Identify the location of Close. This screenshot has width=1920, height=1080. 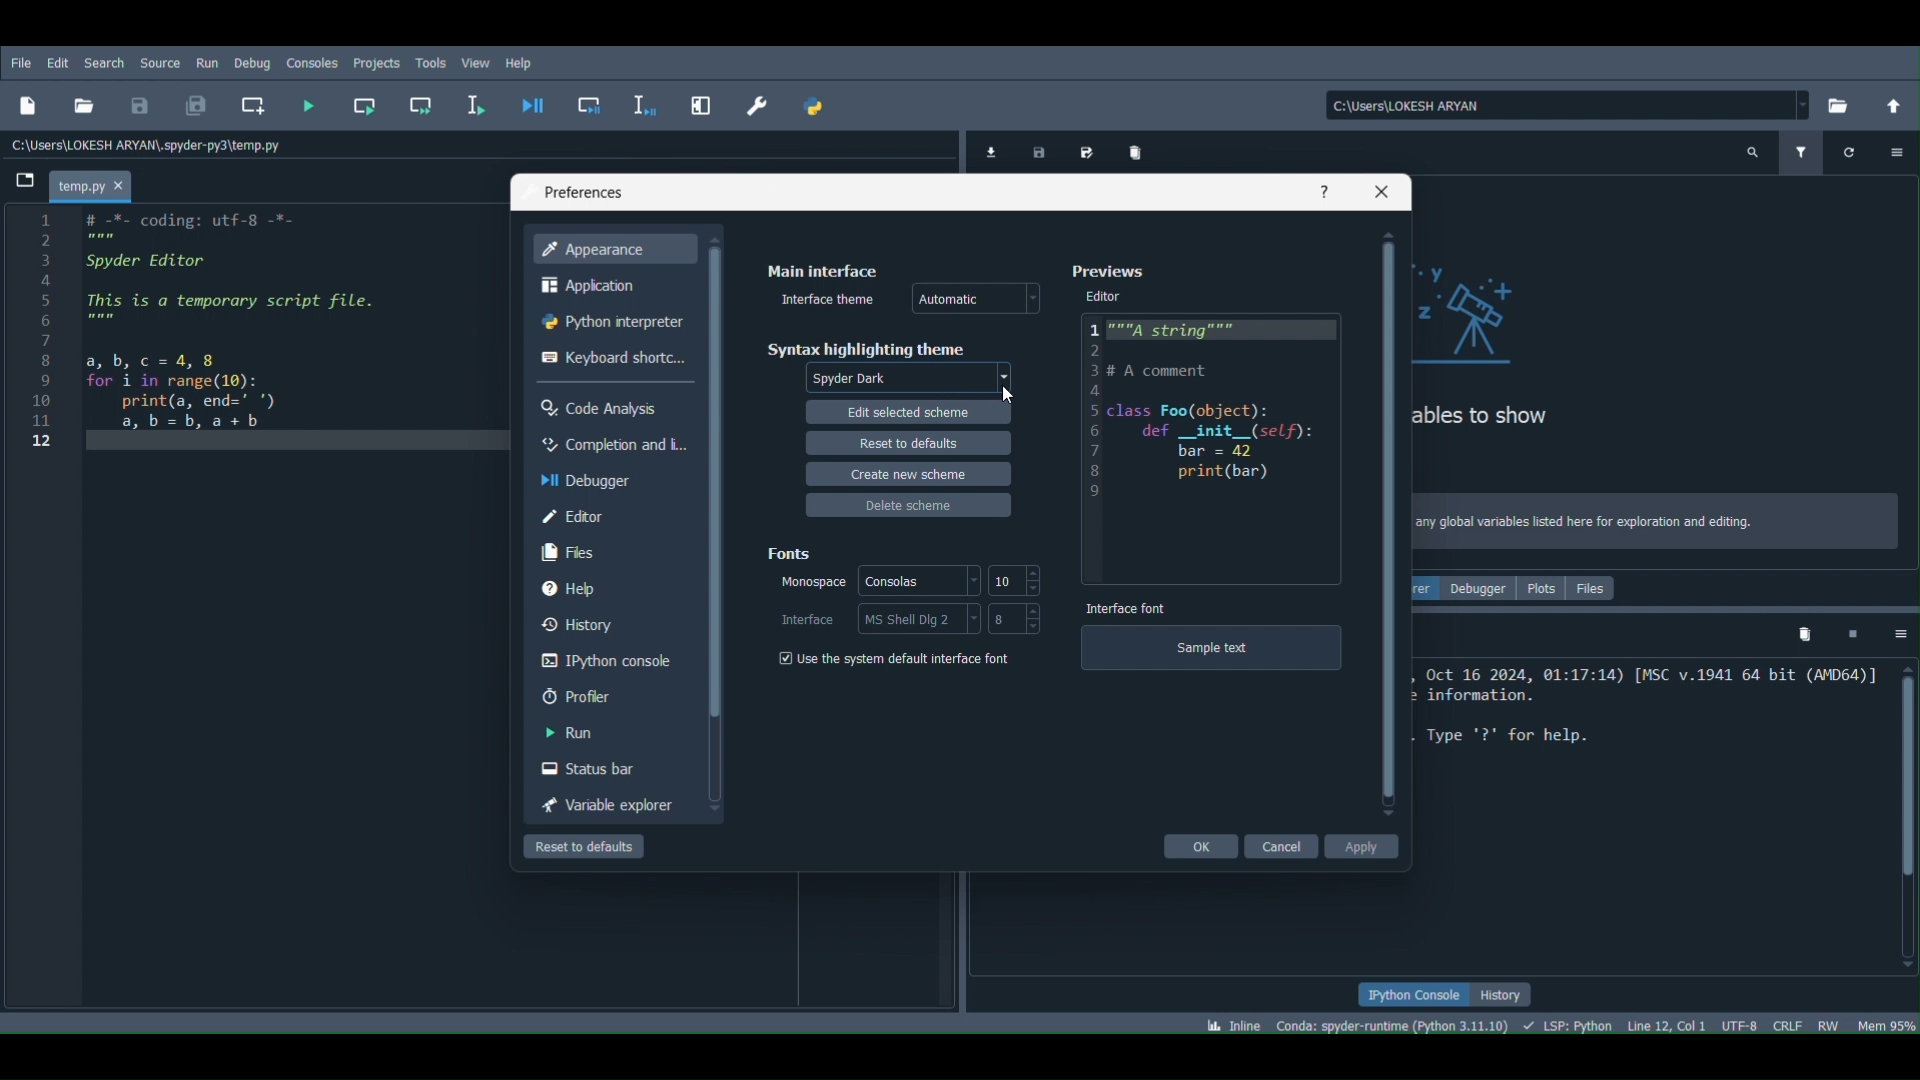
(1379, 190).